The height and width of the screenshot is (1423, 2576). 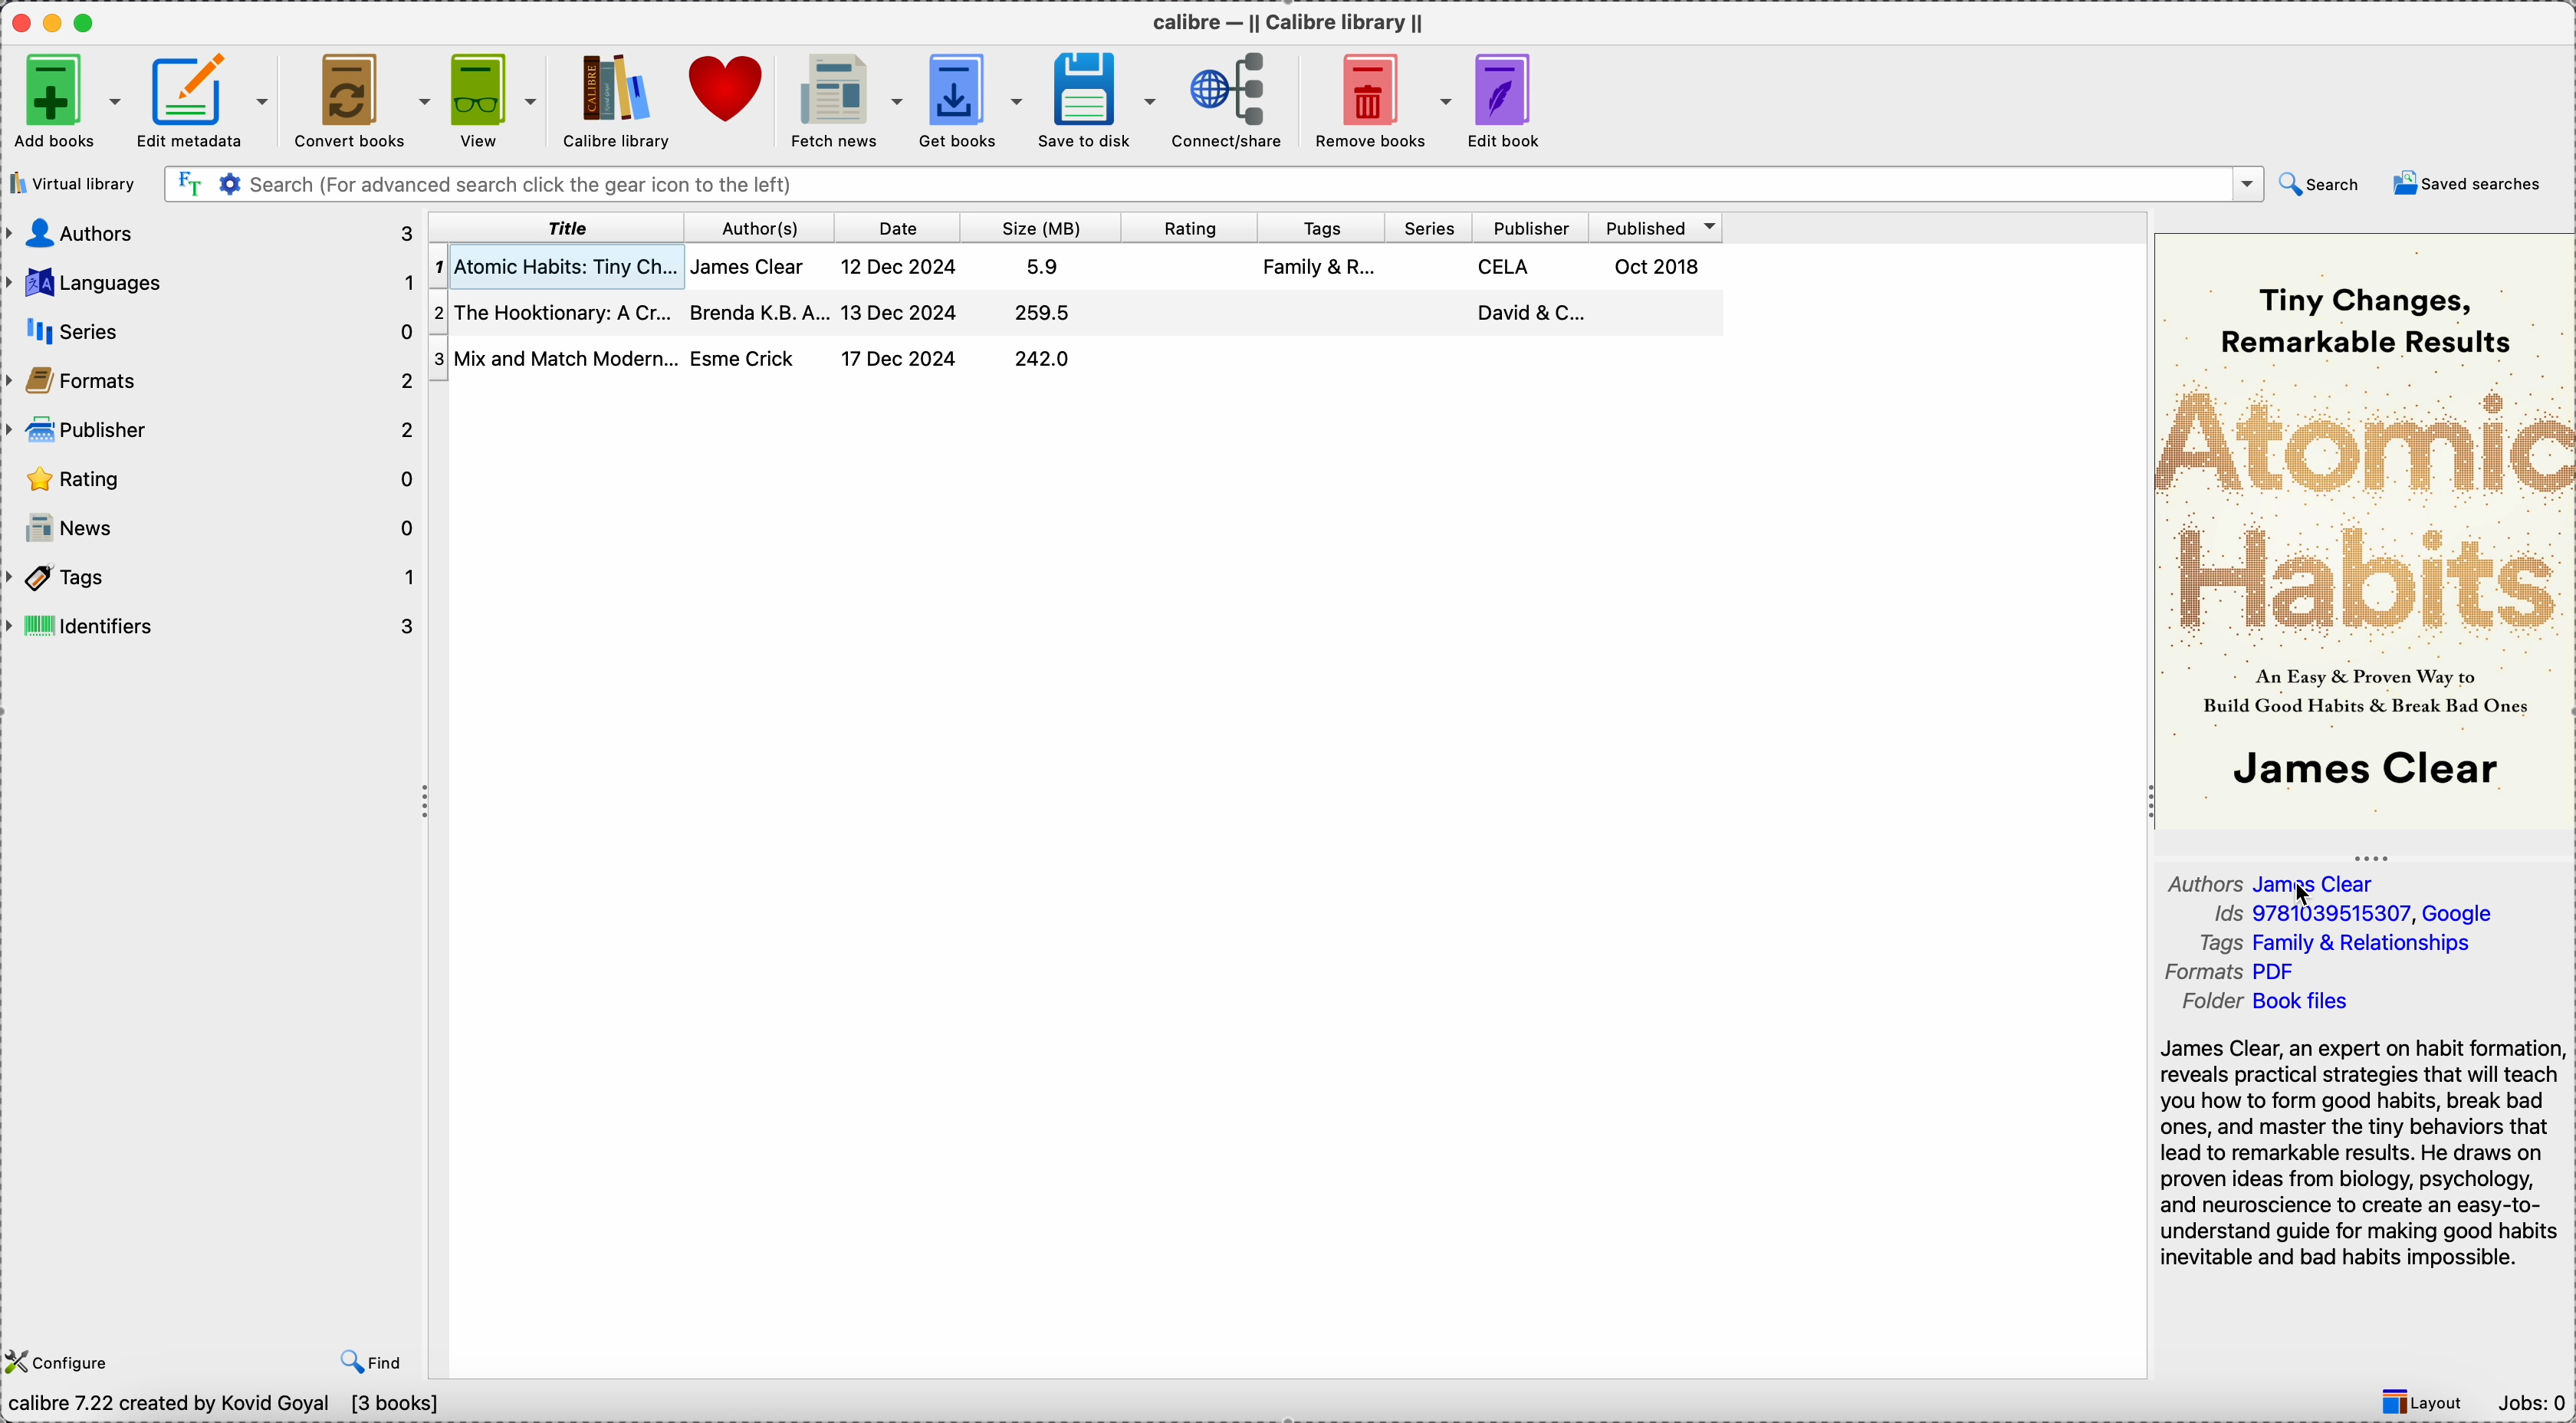 I want to click on remove books, so click(x=1376, y=102).